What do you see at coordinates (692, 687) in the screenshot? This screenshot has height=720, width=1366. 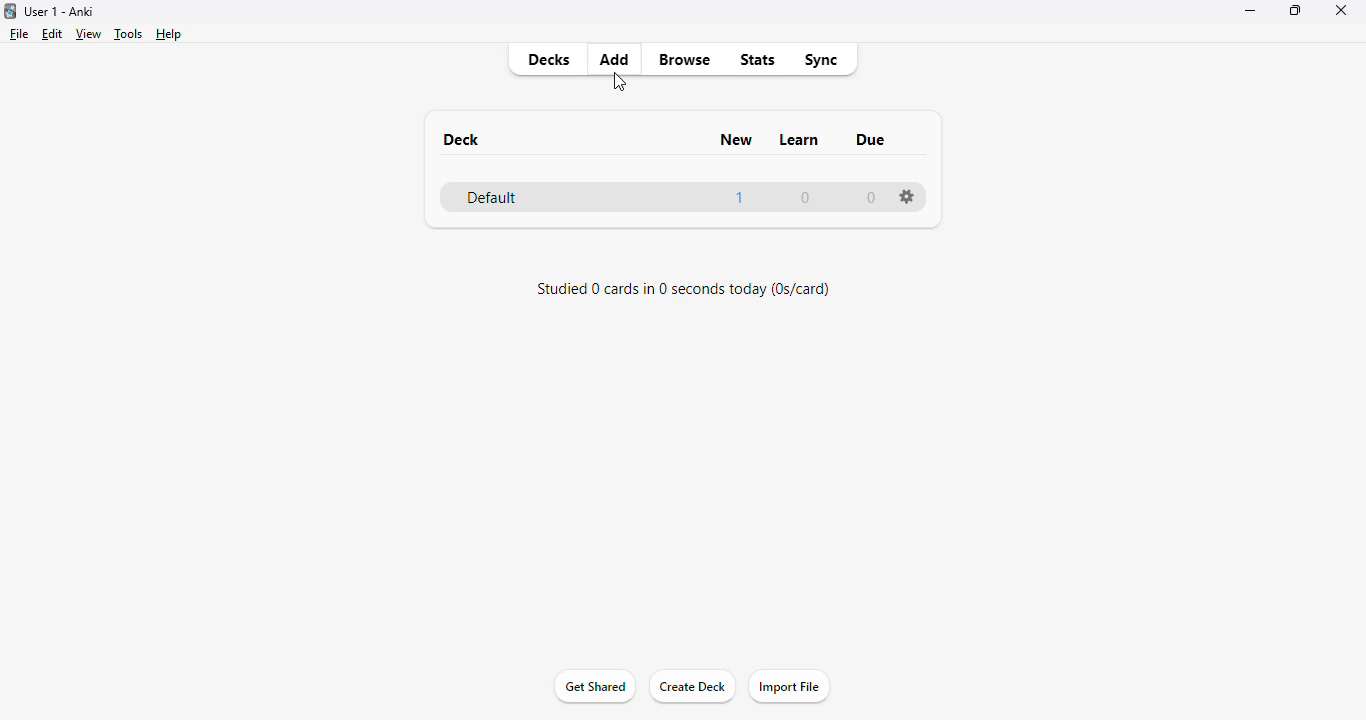 I see `create deck` at bounding box center [692, 687].